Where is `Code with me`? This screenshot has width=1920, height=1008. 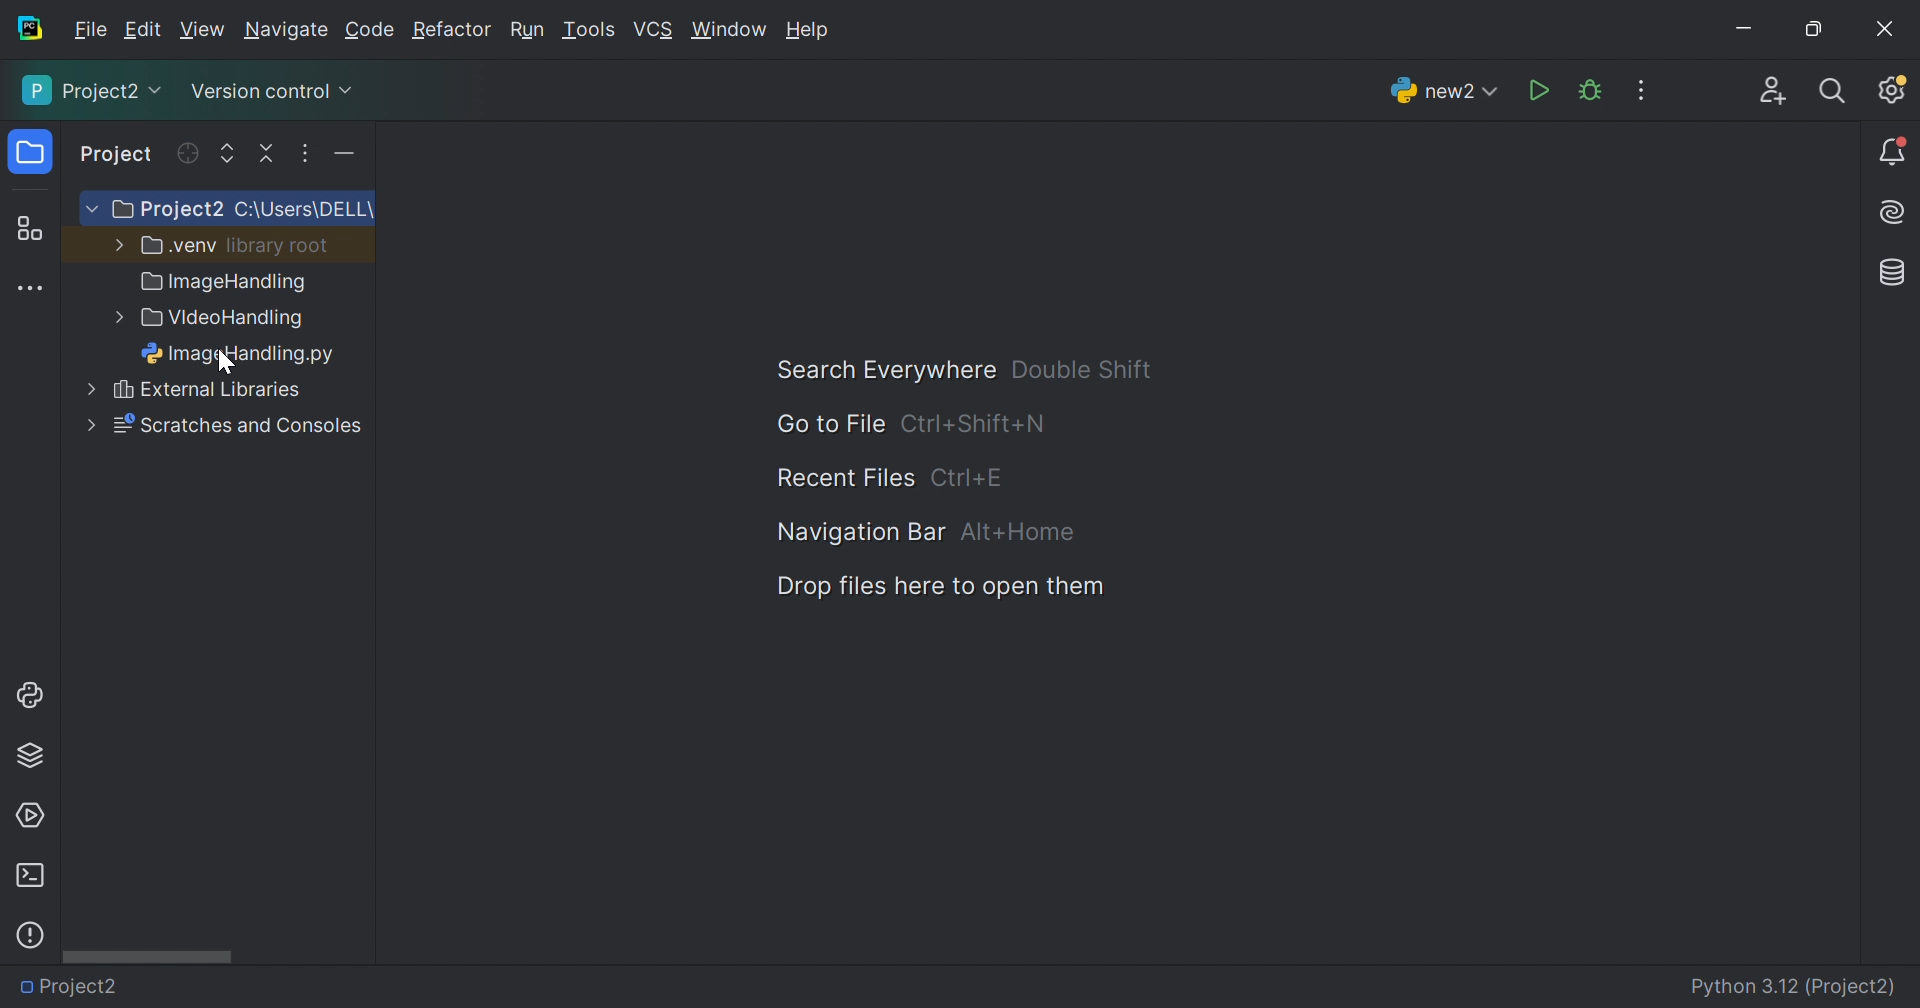 Code with me is located at coordinates (1773, 94).